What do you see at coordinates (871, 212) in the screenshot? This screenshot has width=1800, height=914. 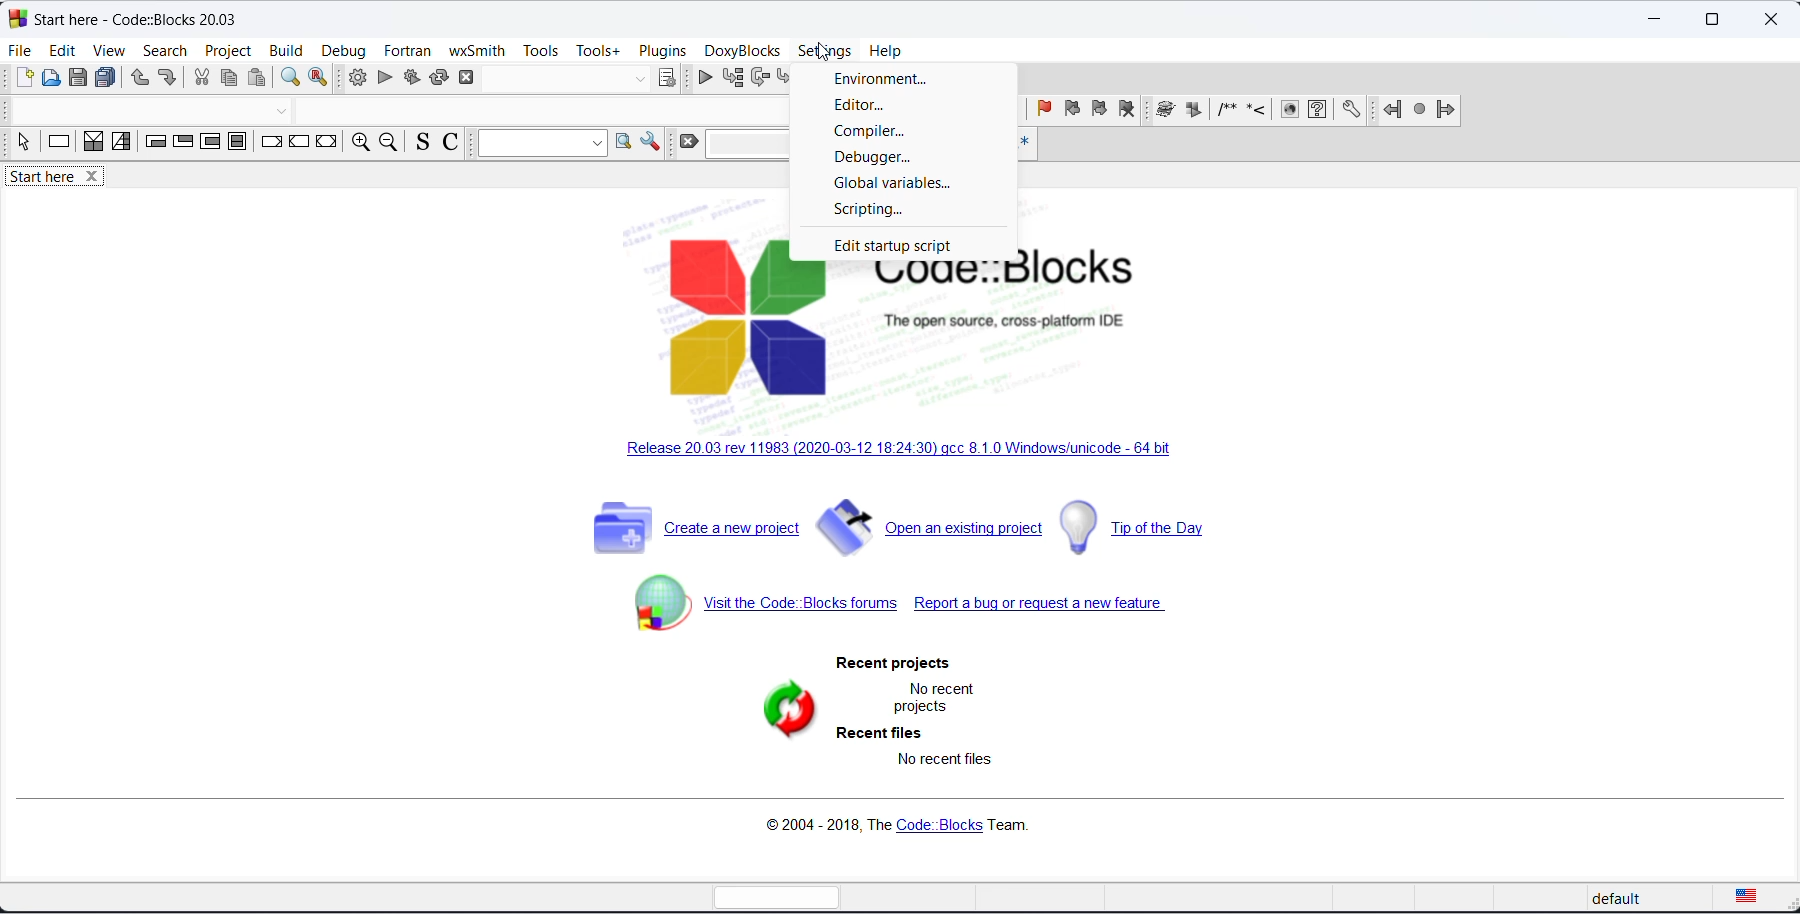 I see `Scripting...` at bounding box center [871, 212].